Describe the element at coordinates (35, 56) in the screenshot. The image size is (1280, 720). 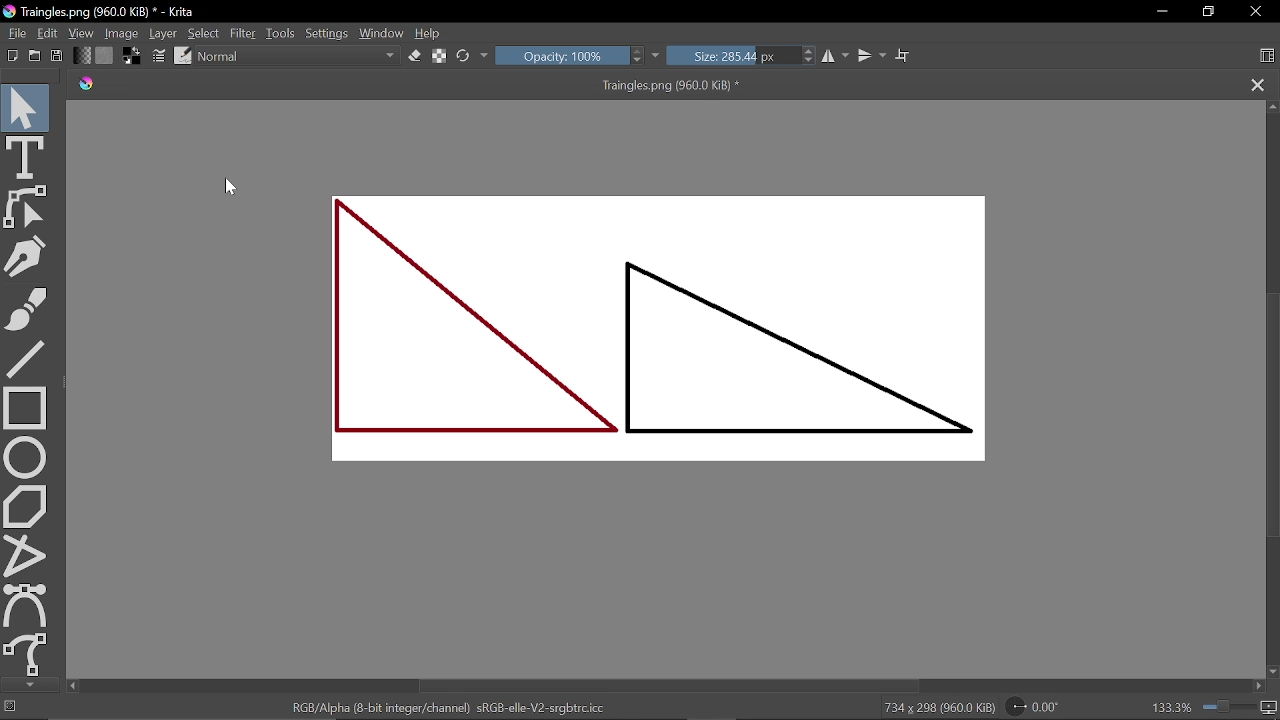
I see `Open as existing document` at that location.